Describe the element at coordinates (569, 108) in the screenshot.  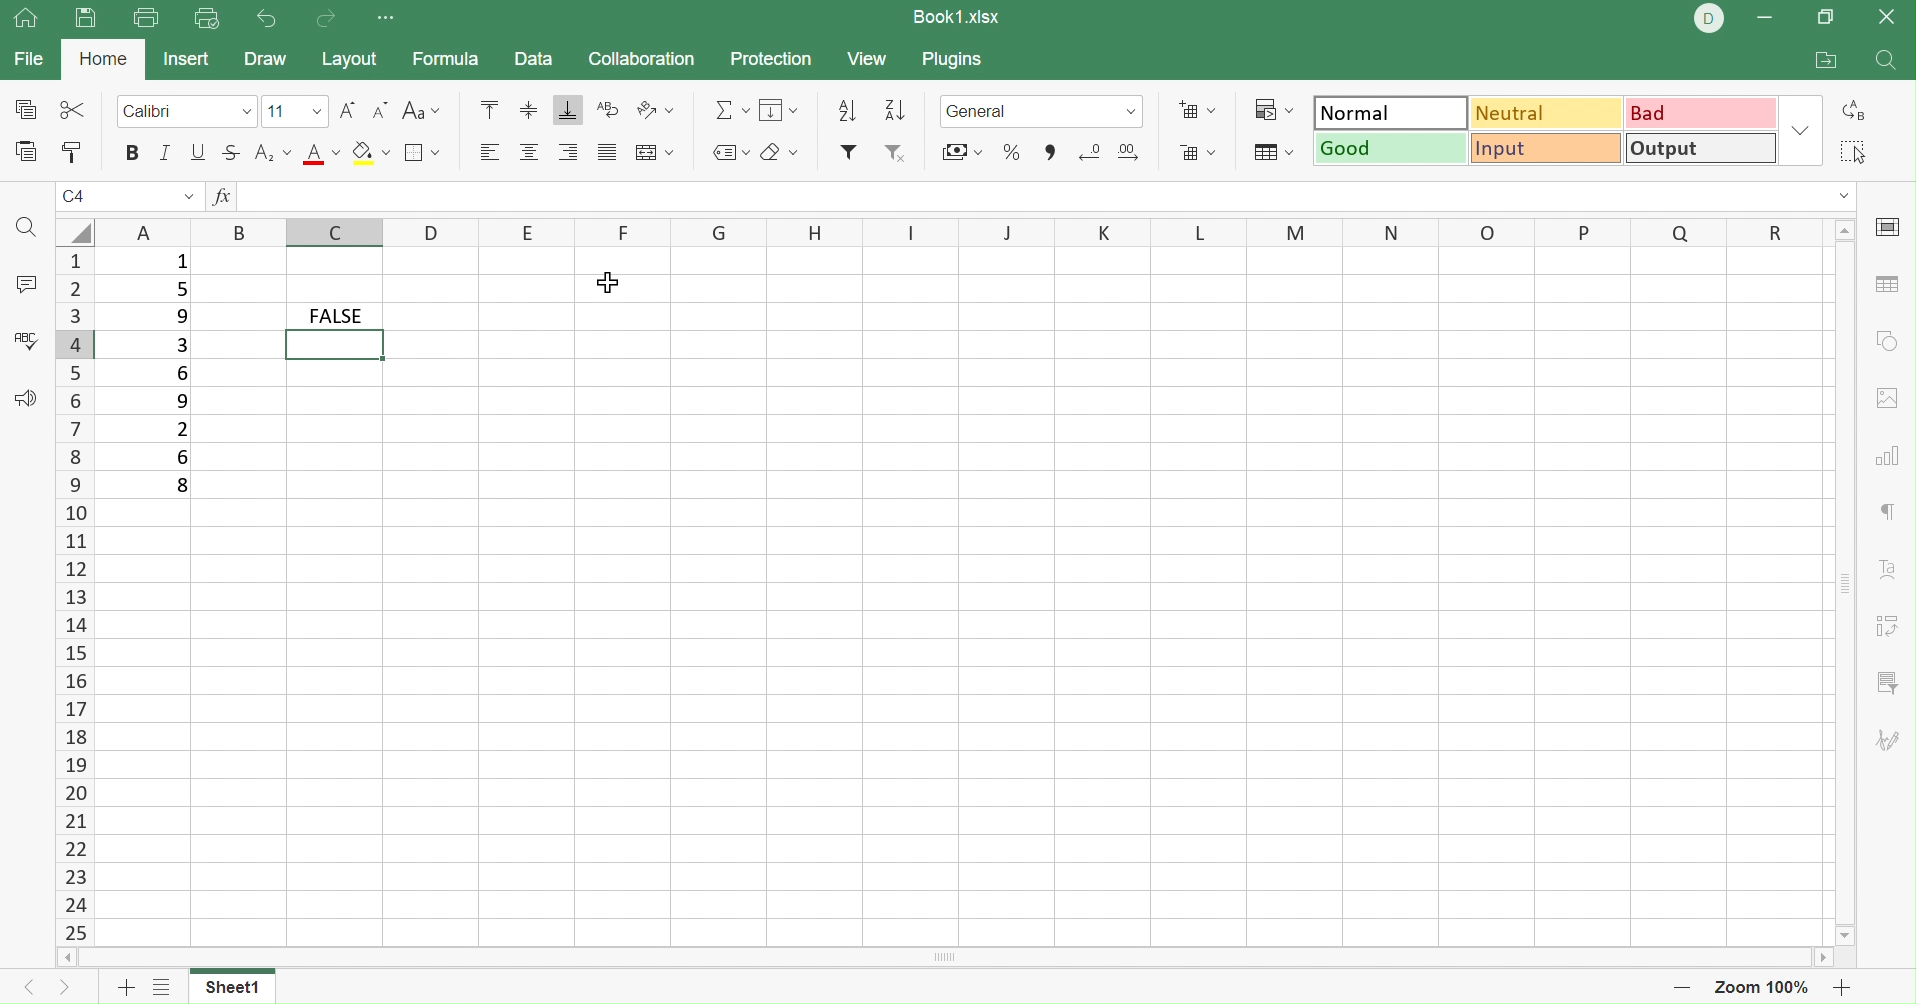
I see `Align bottom` at that location.